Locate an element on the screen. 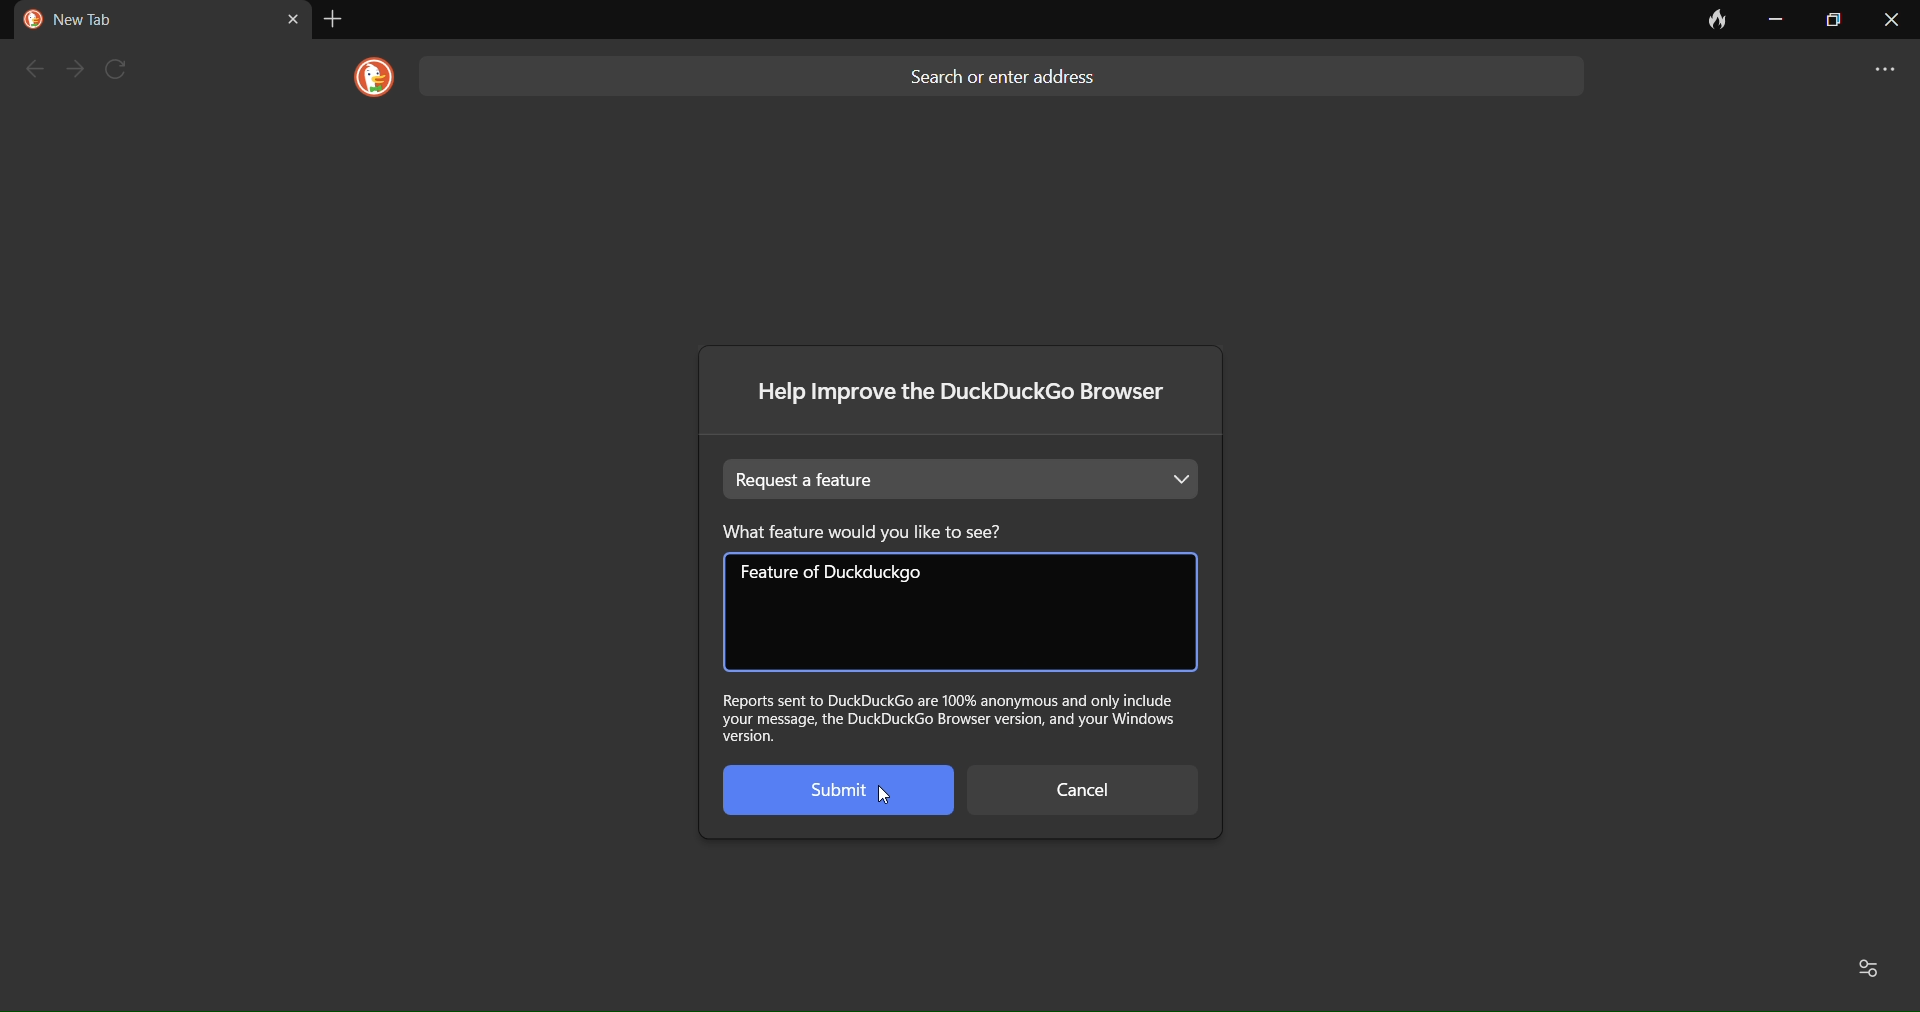 This screenshot has height=1012, width=1920. cursor is located at coordinates (881, 794).